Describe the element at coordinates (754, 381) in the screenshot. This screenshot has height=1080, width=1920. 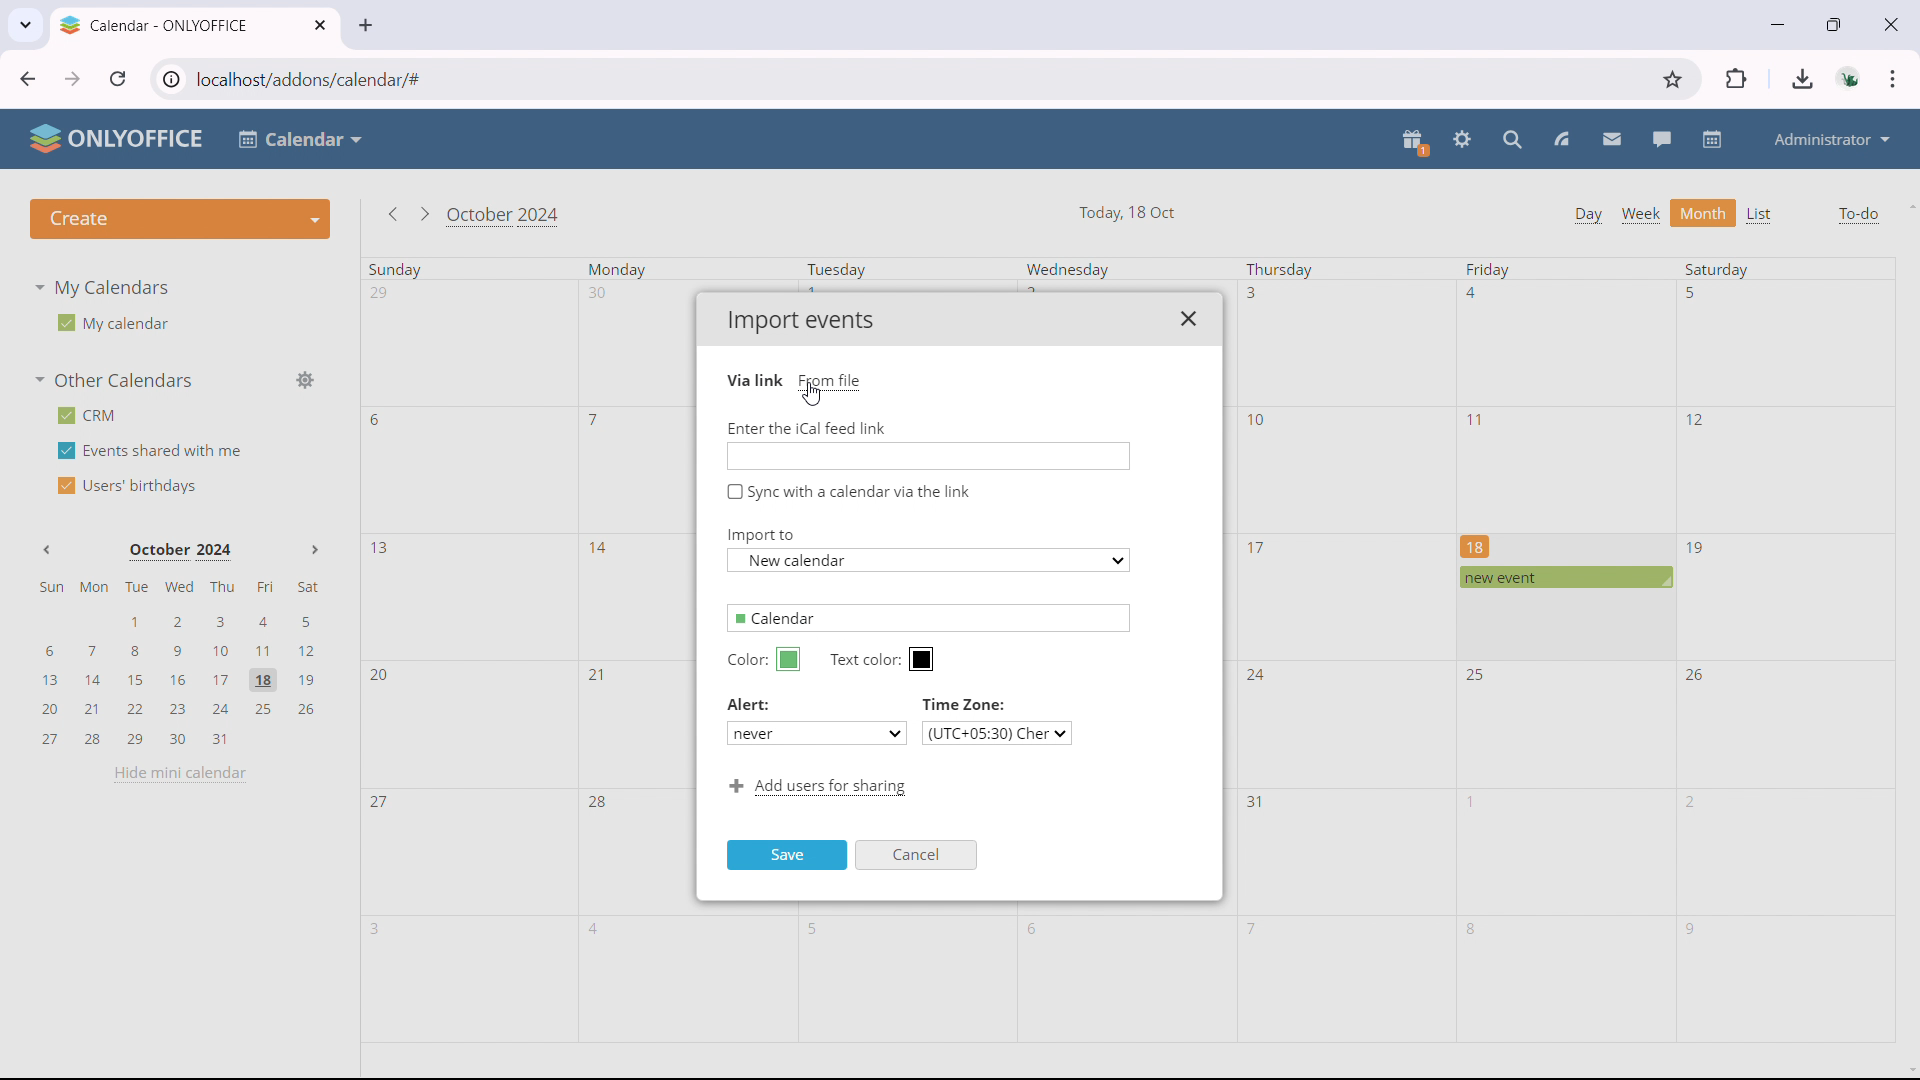
I see `Via link` at that location.